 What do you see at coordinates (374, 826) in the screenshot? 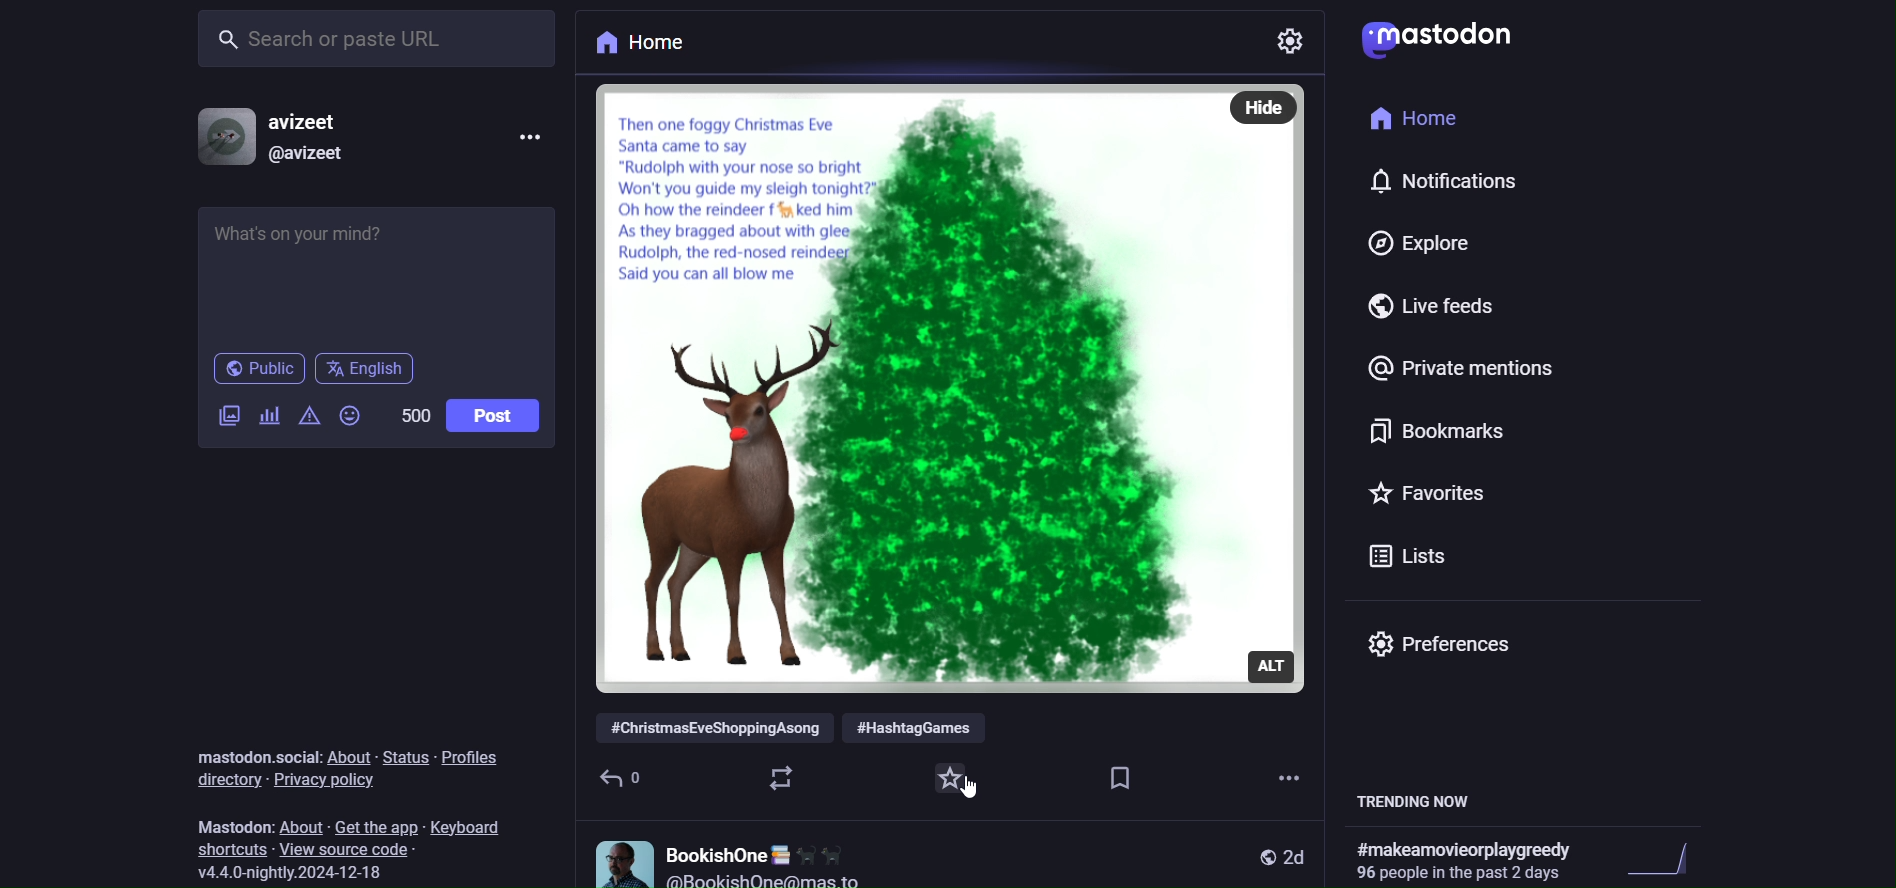
I see `get the app` at bounding box center [374, 826].